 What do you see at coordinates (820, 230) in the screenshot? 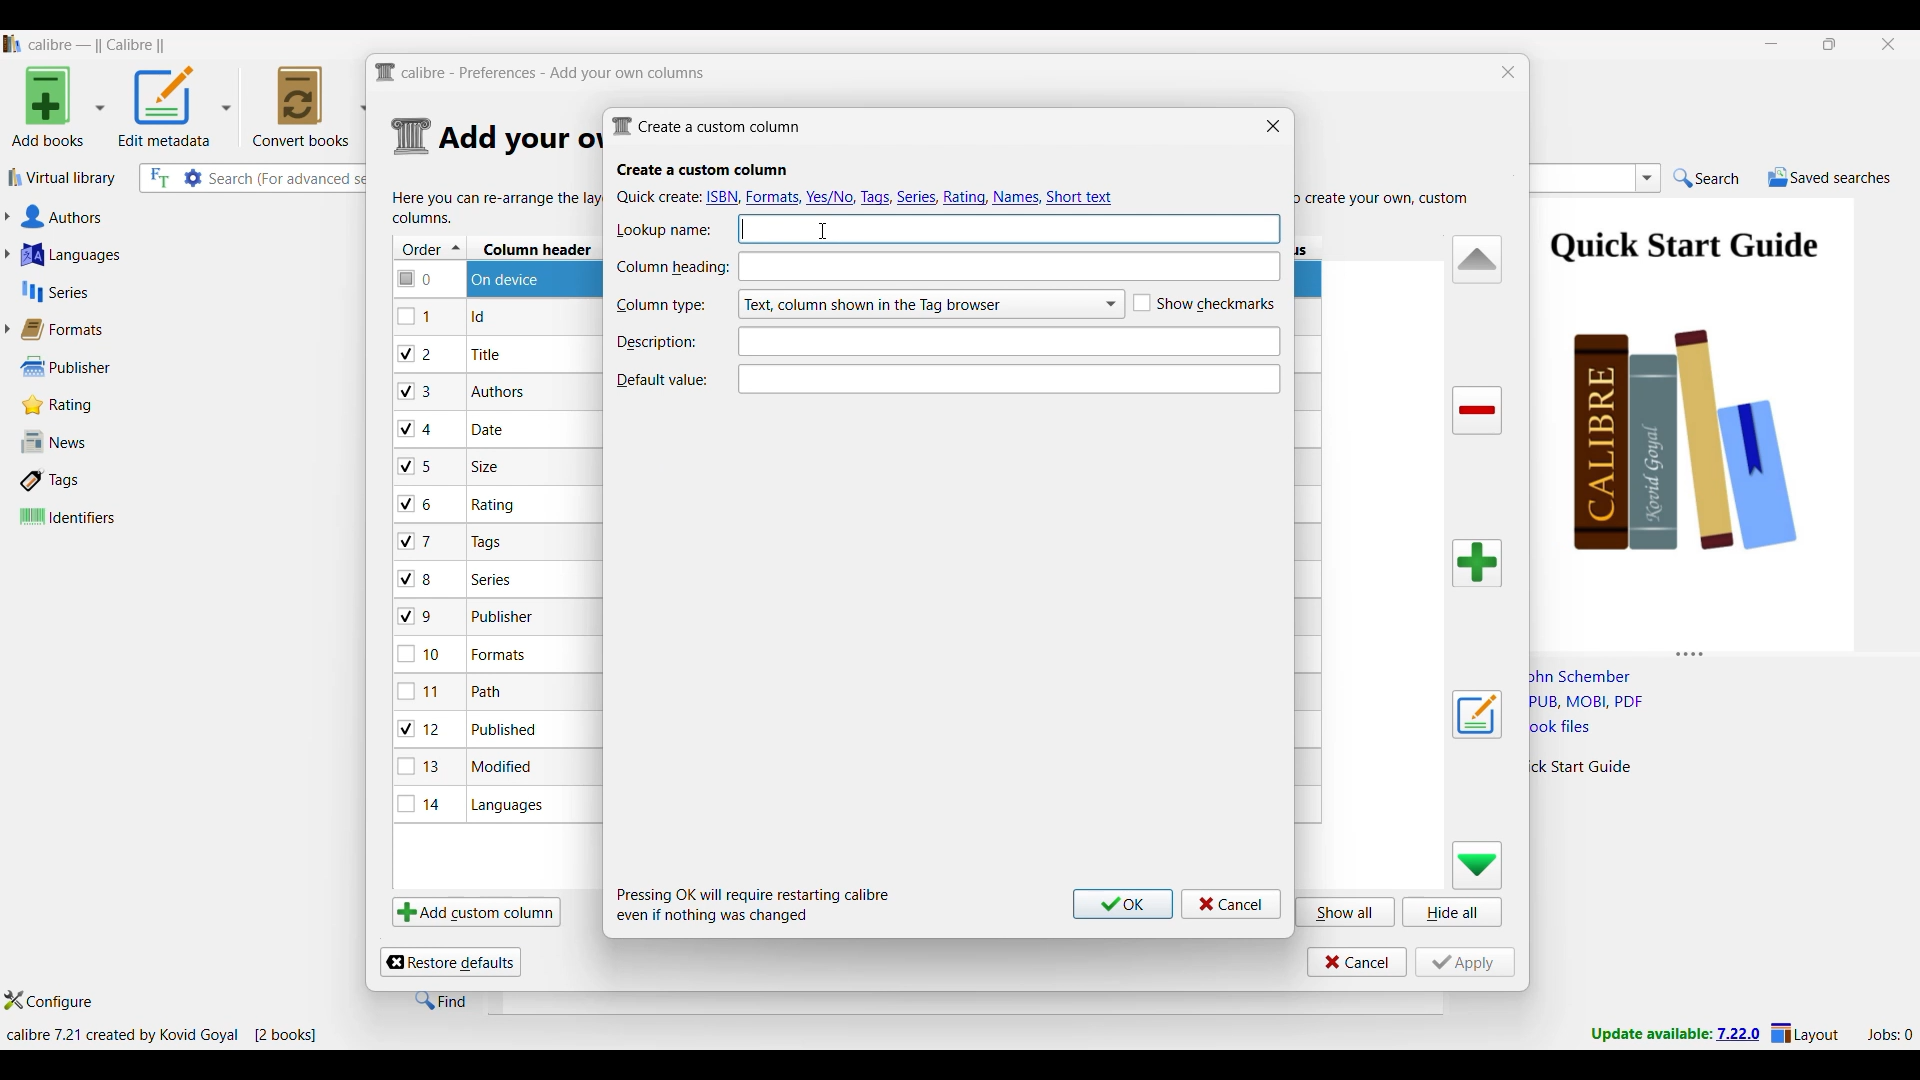
I see `cursor` at bounding box center [820, 230].